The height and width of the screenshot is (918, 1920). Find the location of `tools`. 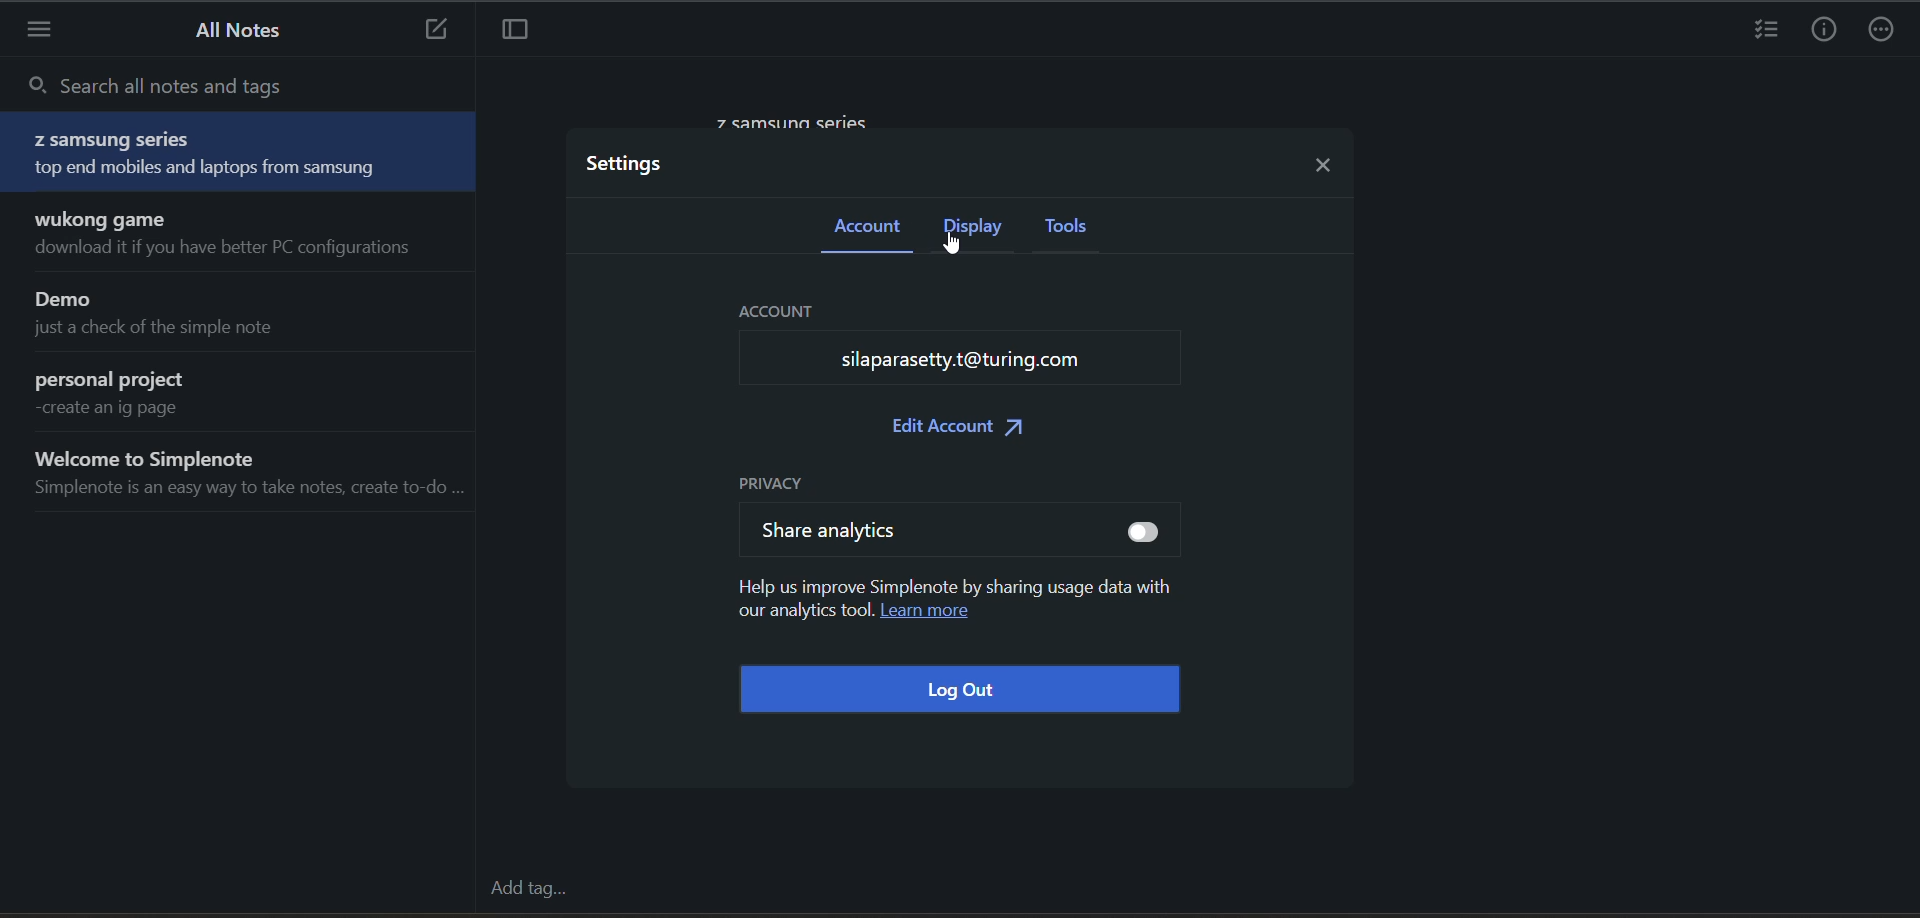

tools is located at coordinates (1081, 227).